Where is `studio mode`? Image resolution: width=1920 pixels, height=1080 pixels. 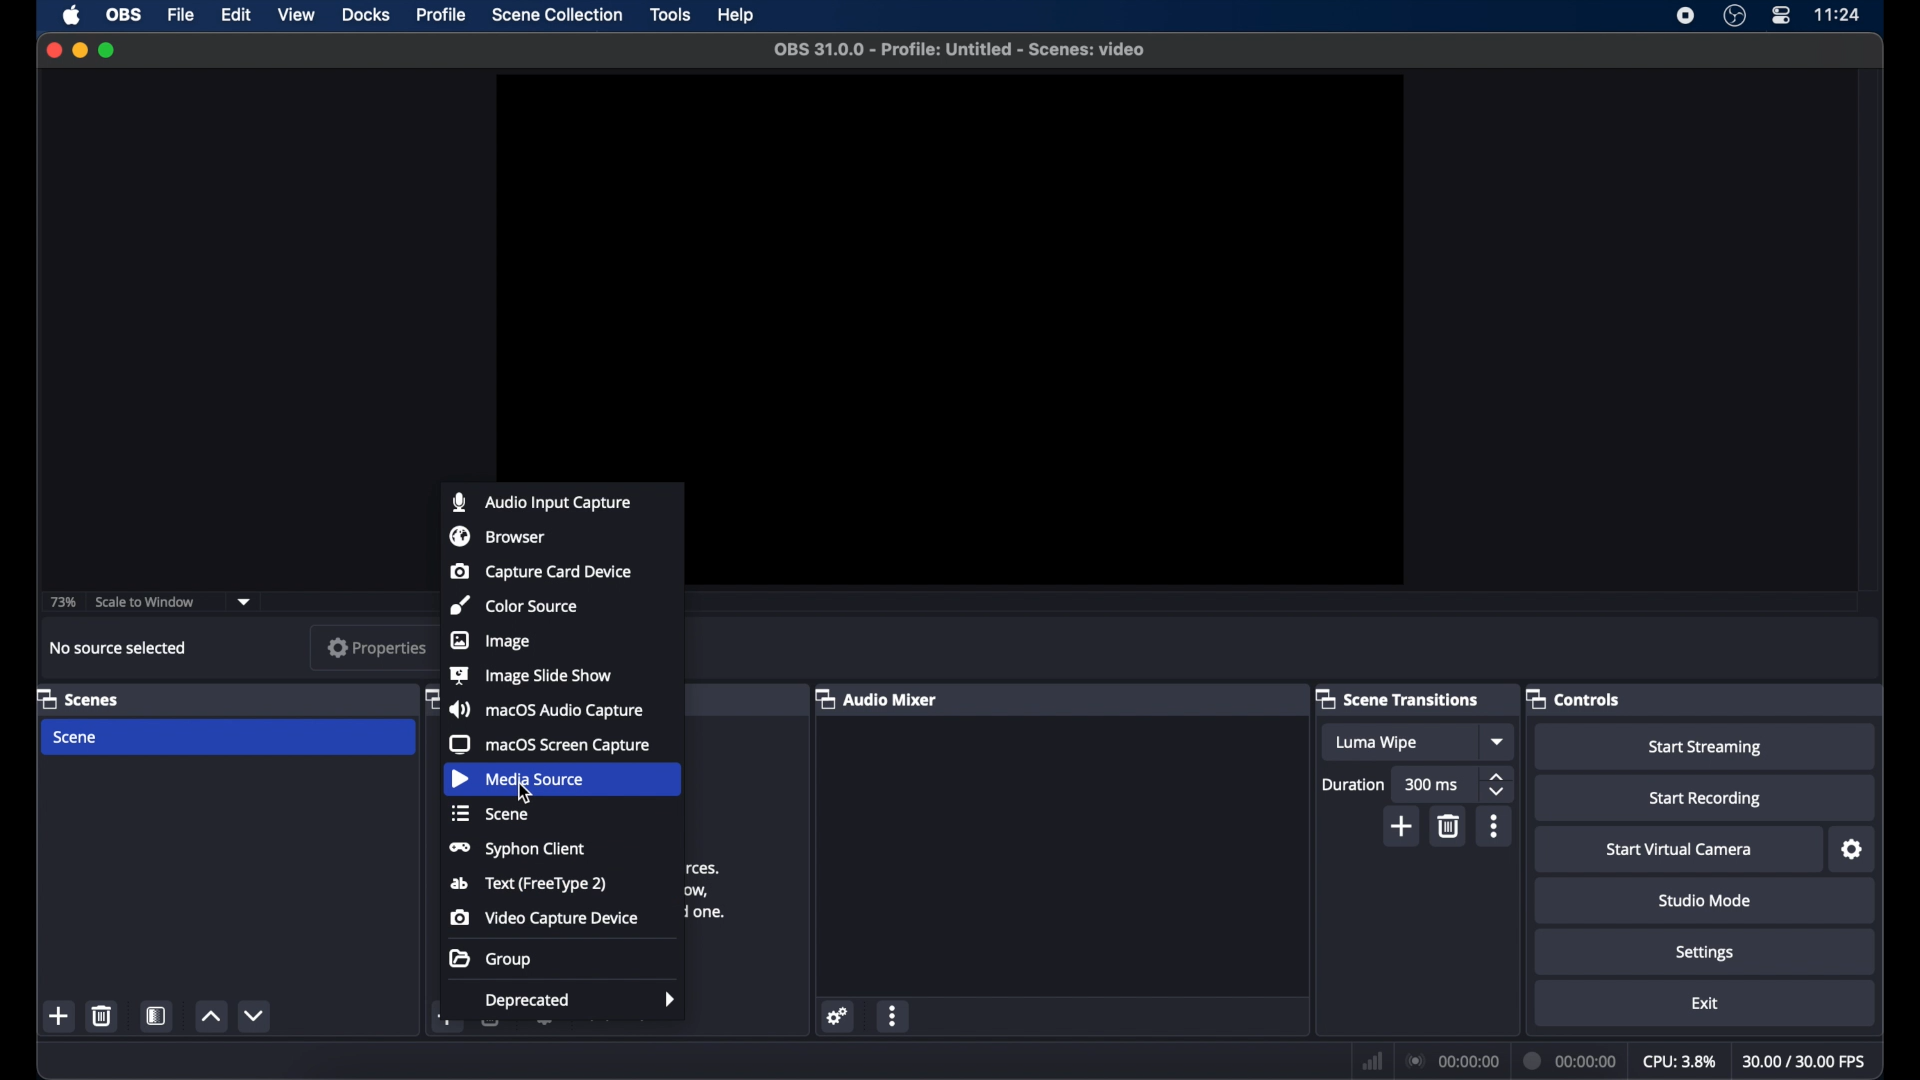 studio mode is located at coordinates (1705, 901).